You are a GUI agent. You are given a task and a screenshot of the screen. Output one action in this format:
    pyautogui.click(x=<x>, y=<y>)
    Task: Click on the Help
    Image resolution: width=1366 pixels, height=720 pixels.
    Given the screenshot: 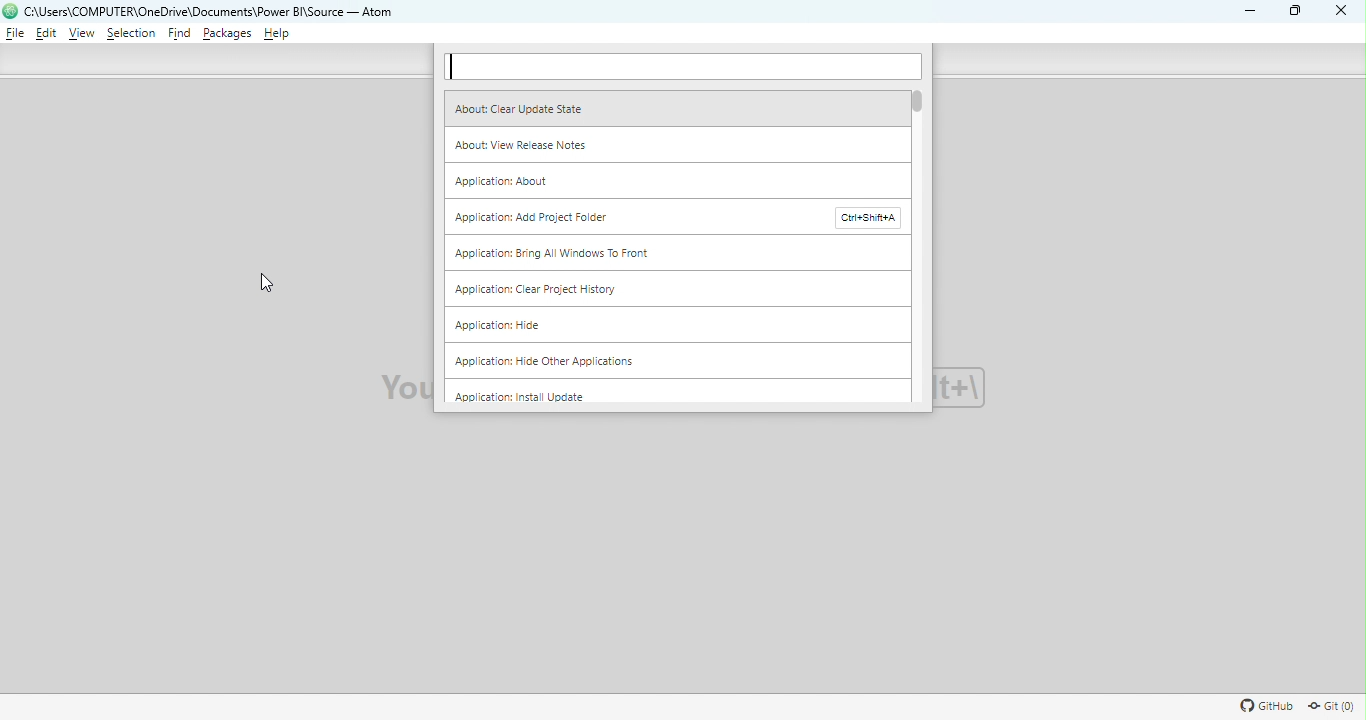 What is the action you would take?
    pyautogui.click(x=278, y=34)
    